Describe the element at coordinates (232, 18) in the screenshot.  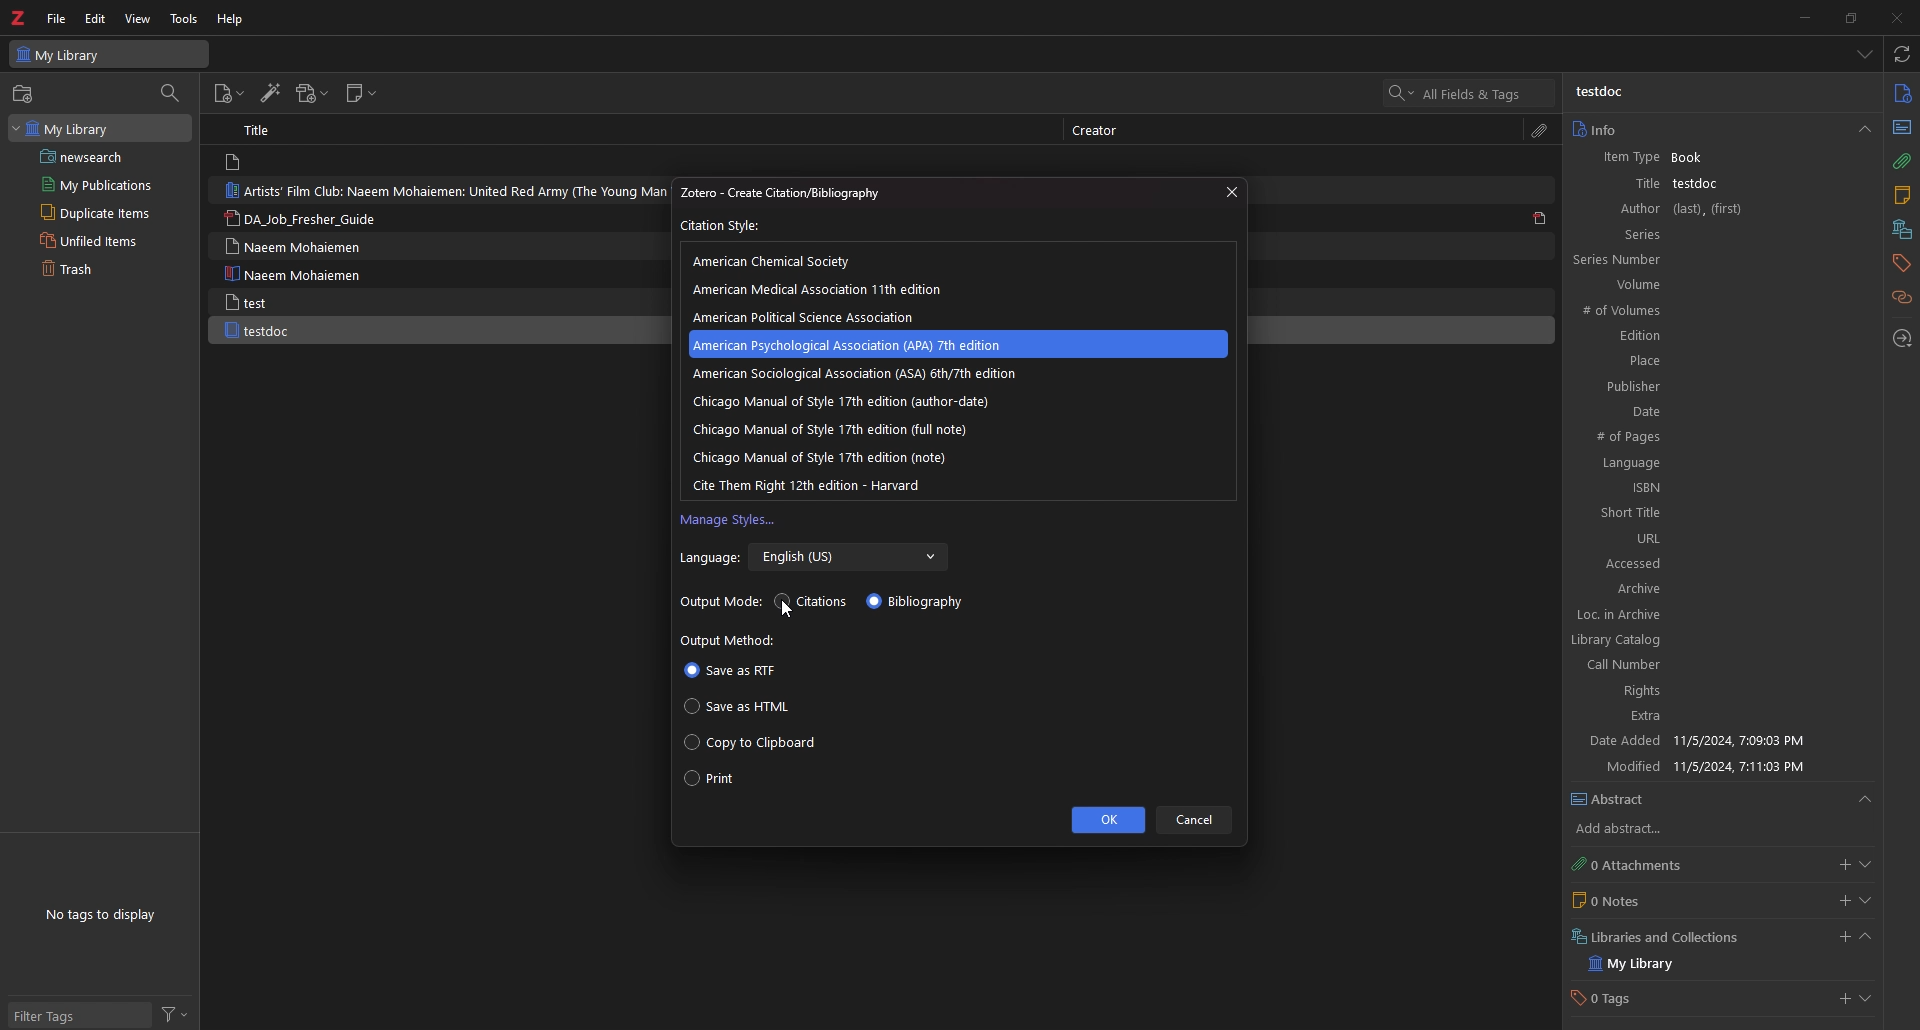
I see `help` at that location.